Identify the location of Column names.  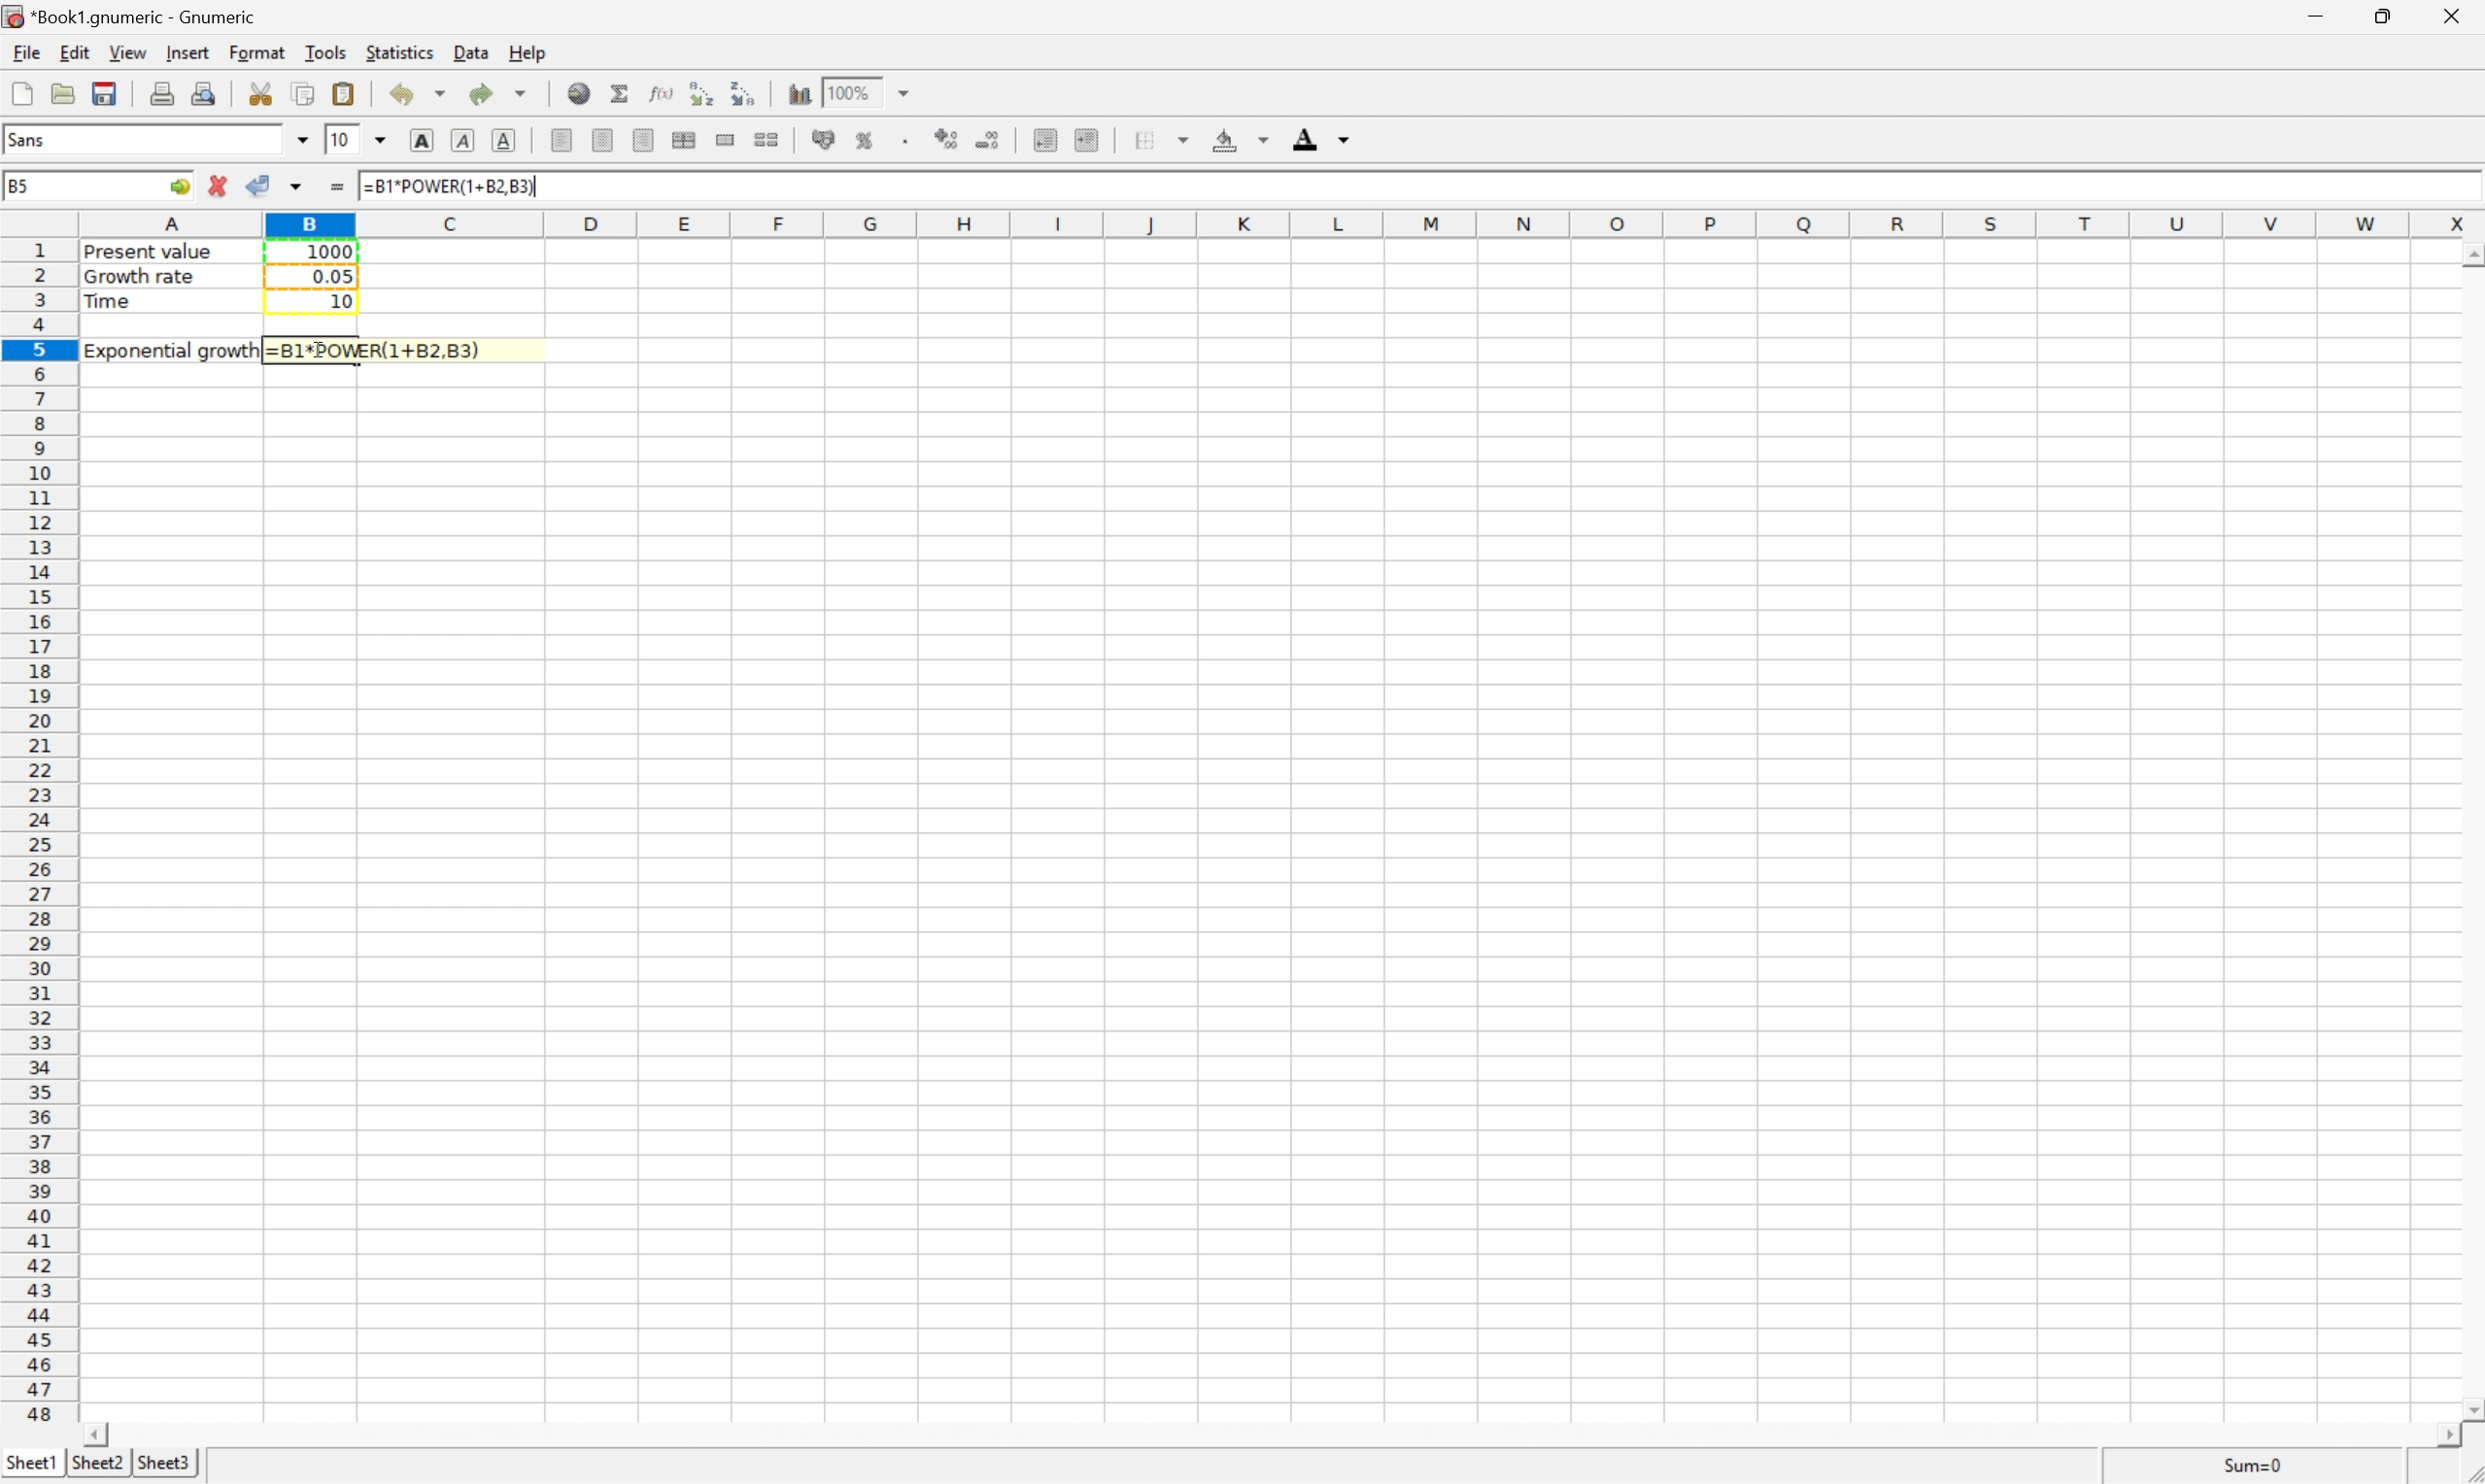
(1282, 224).